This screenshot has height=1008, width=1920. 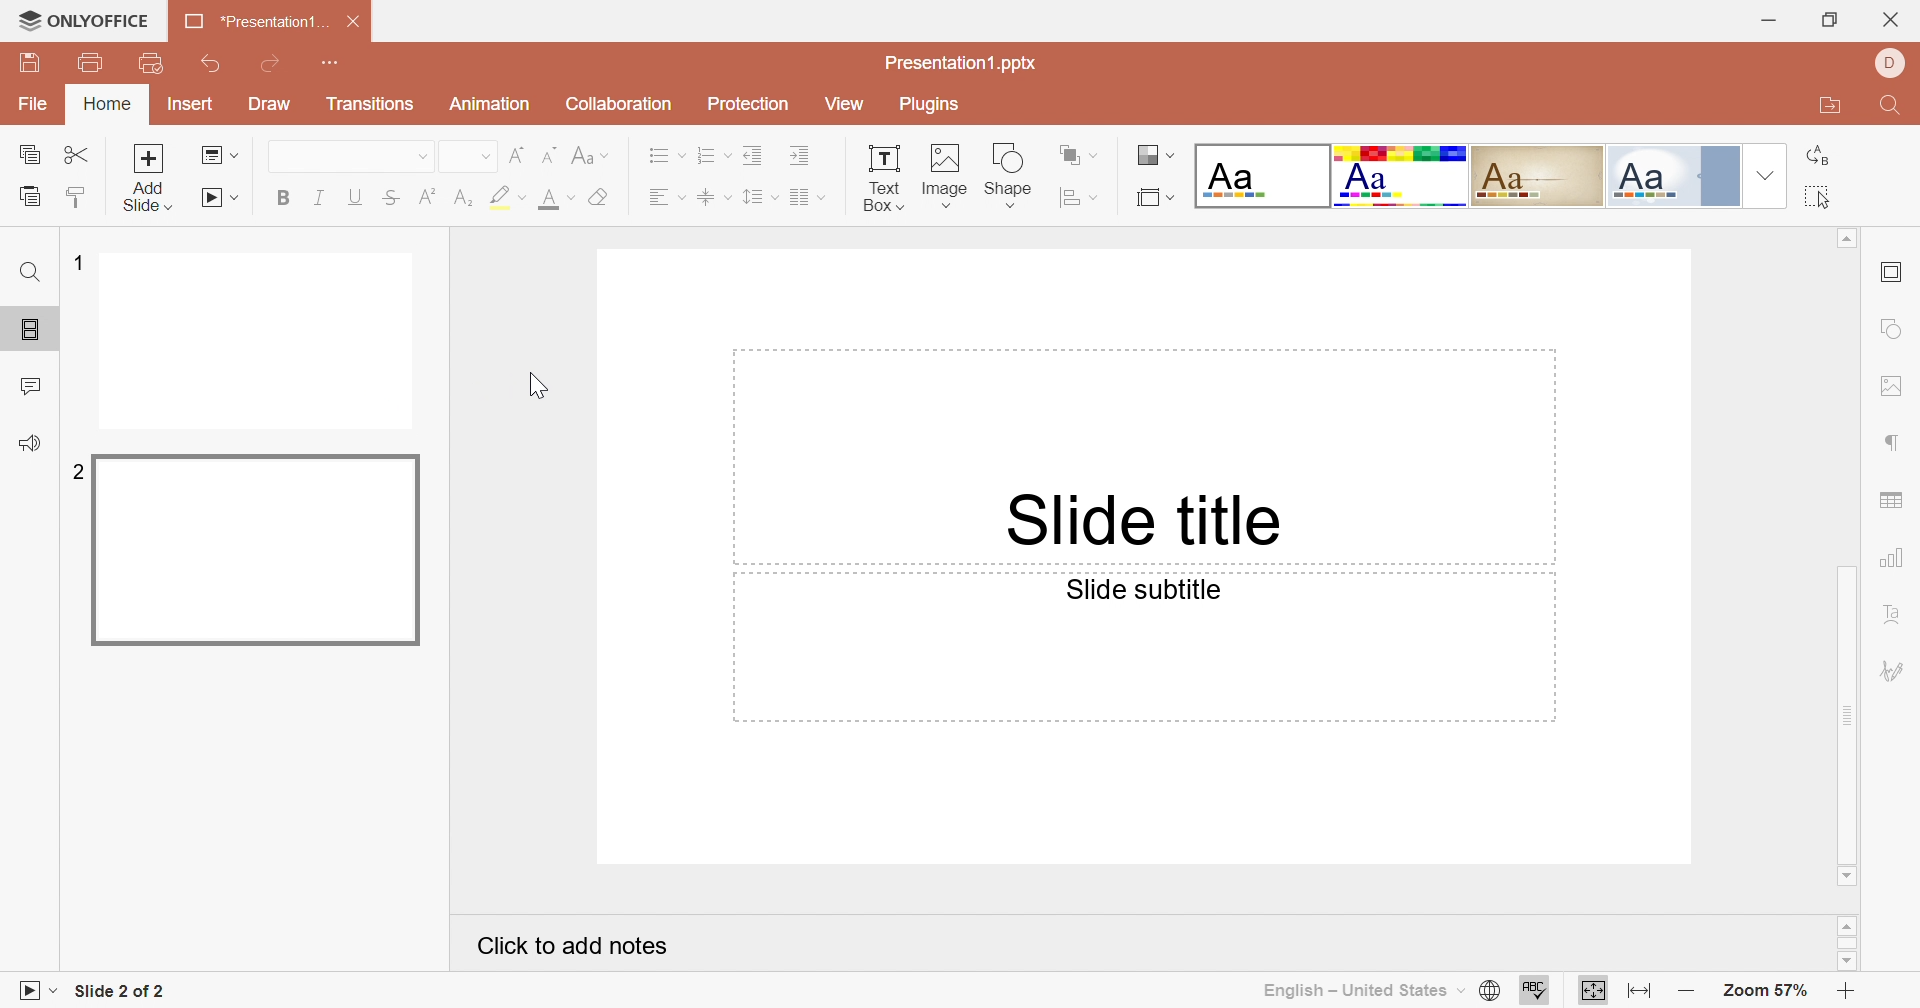 I want to click on Undo, so click(x=215, y=63).